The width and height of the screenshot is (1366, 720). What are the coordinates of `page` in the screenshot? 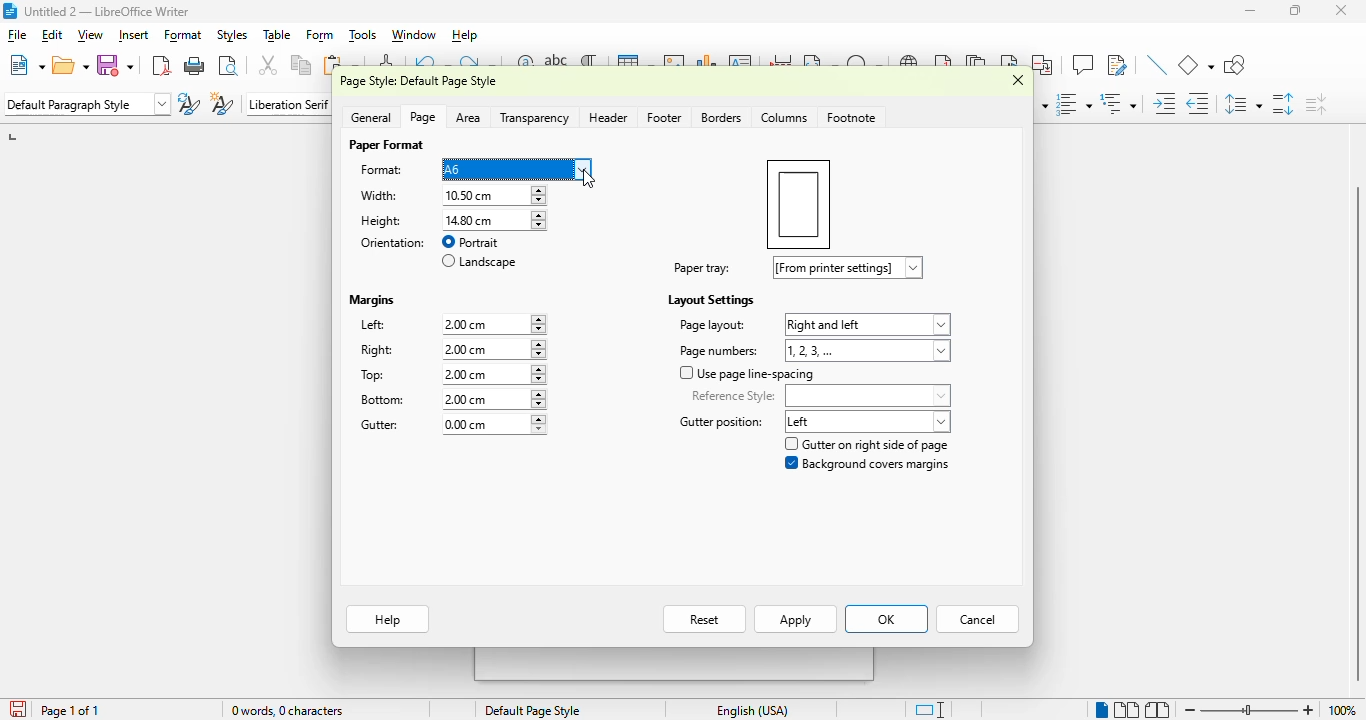 It's located at (423, 118).